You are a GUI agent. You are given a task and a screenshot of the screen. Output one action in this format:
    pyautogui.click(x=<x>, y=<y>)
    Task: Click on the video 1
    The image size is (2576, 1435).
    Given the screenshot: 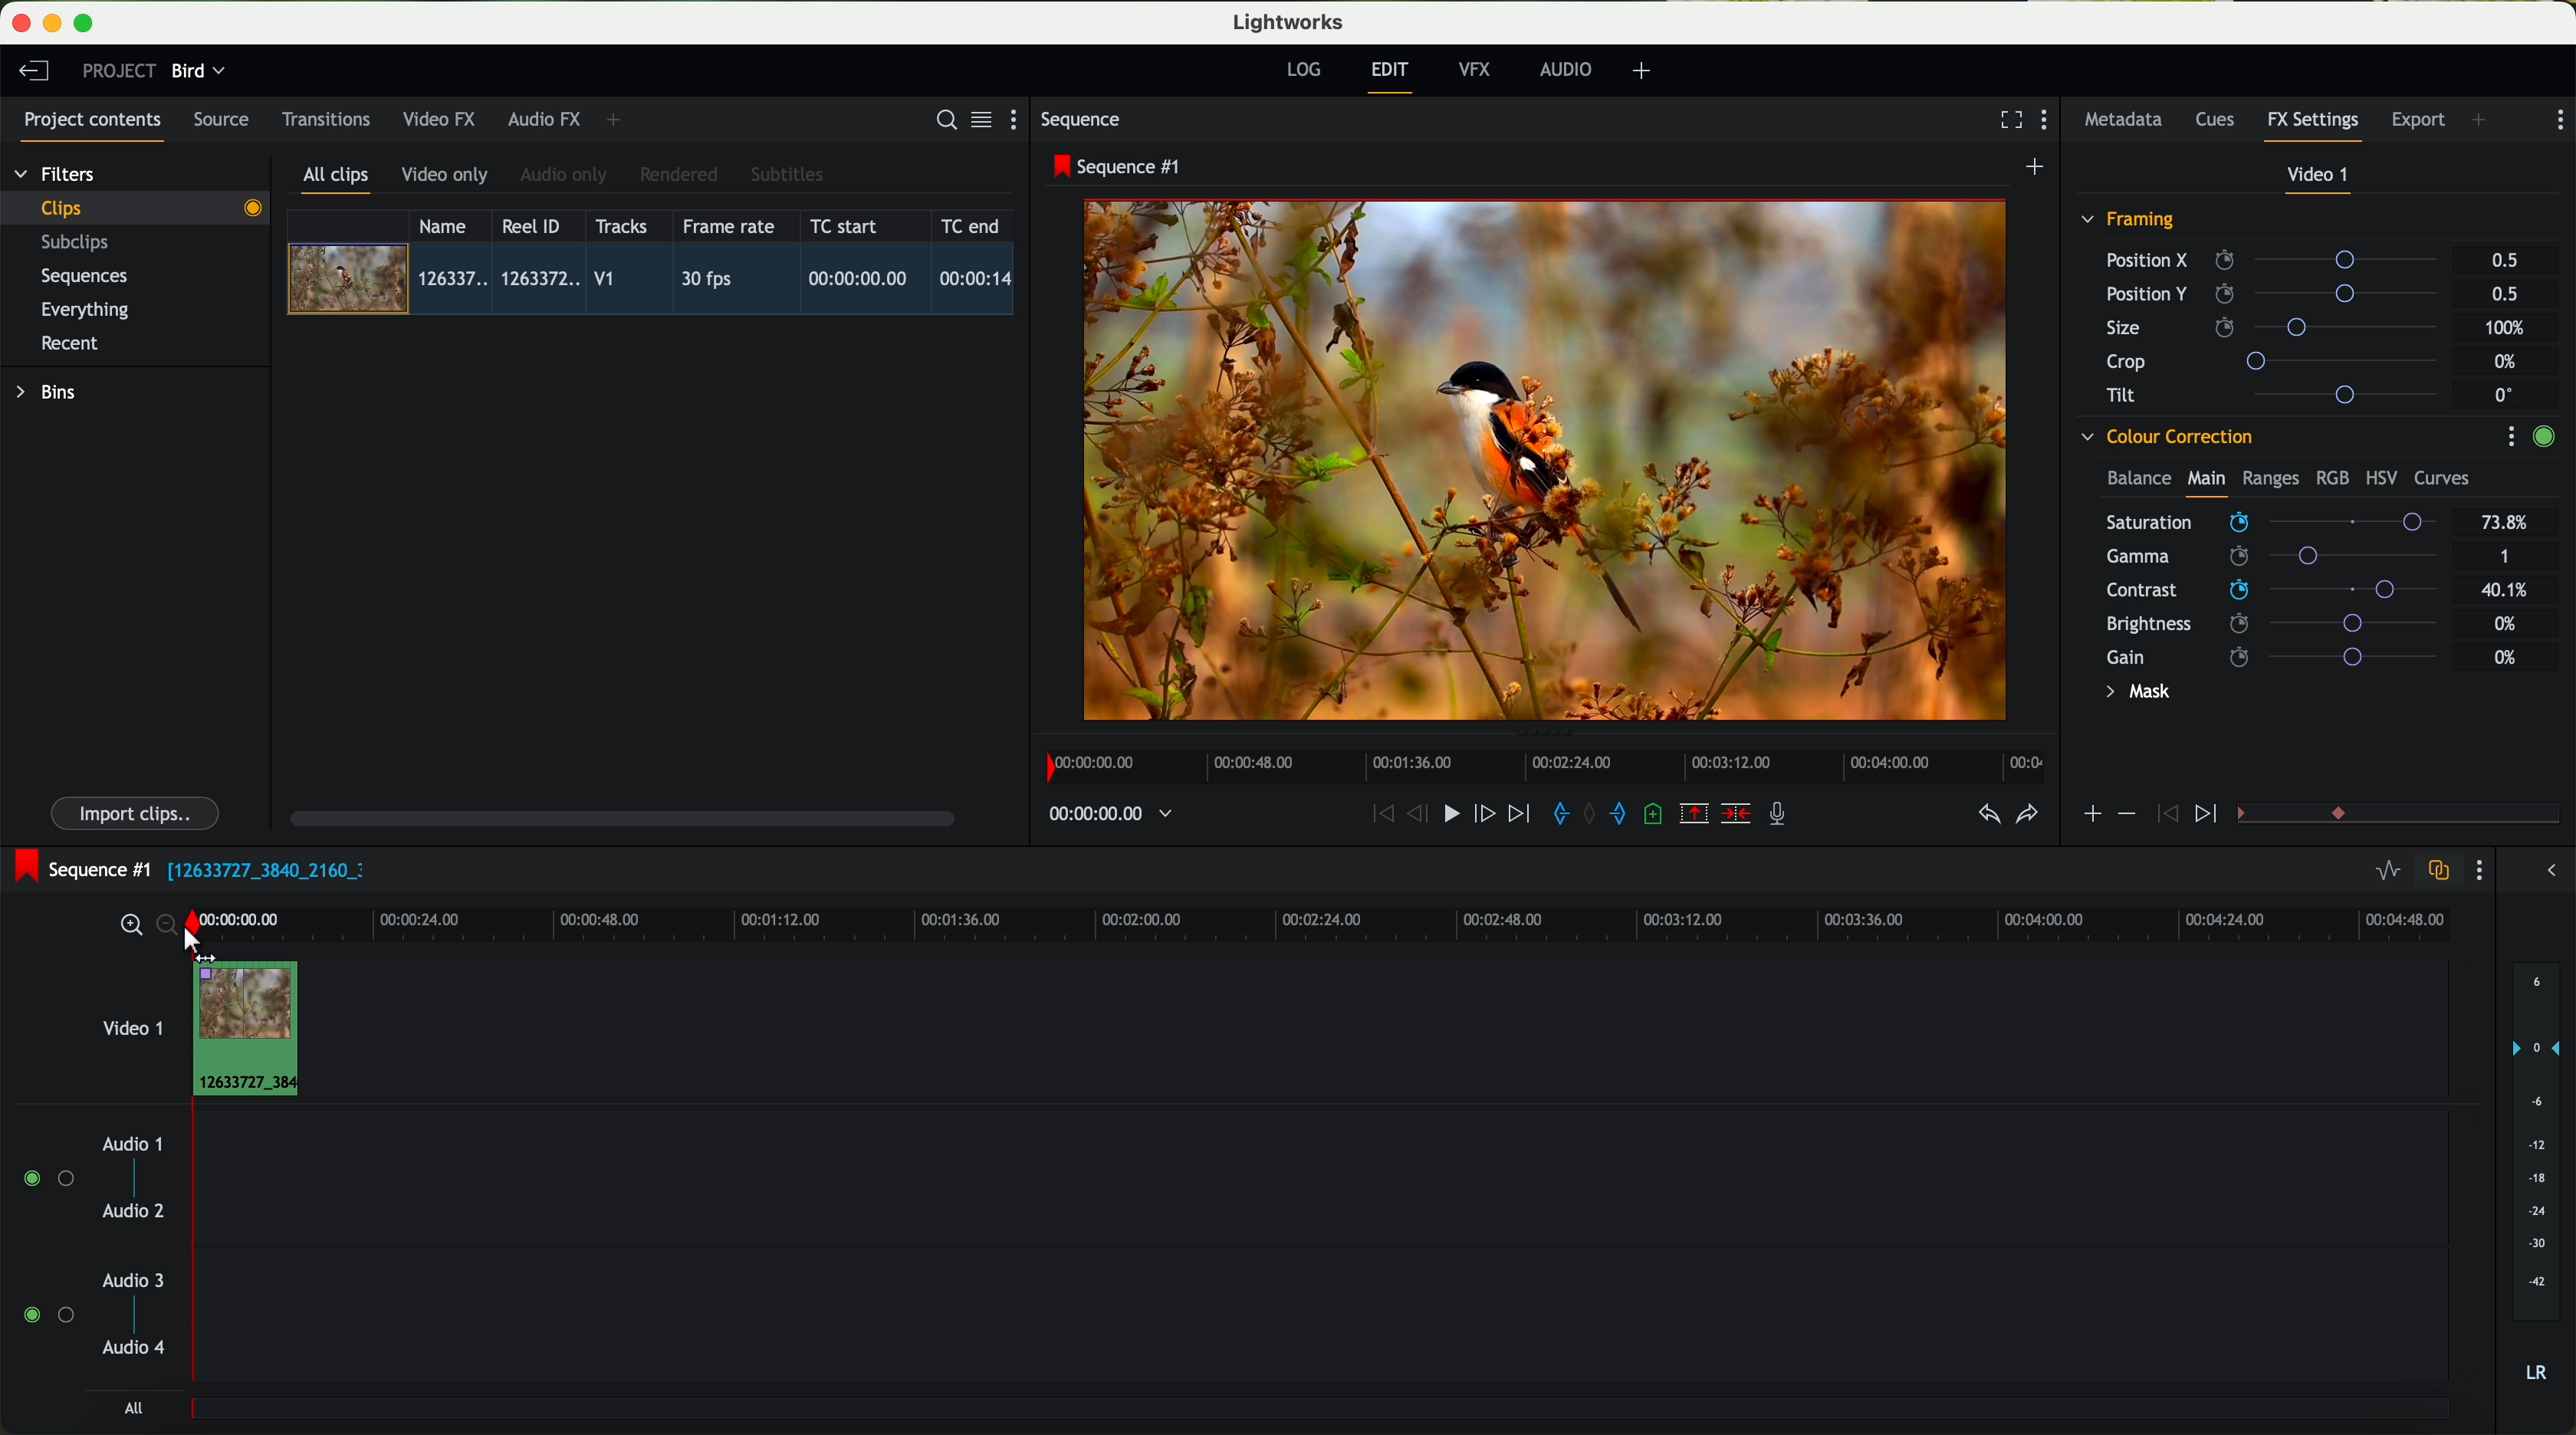 What is the action you would take?
    pyautogui.click(x=130, y=1024)
    